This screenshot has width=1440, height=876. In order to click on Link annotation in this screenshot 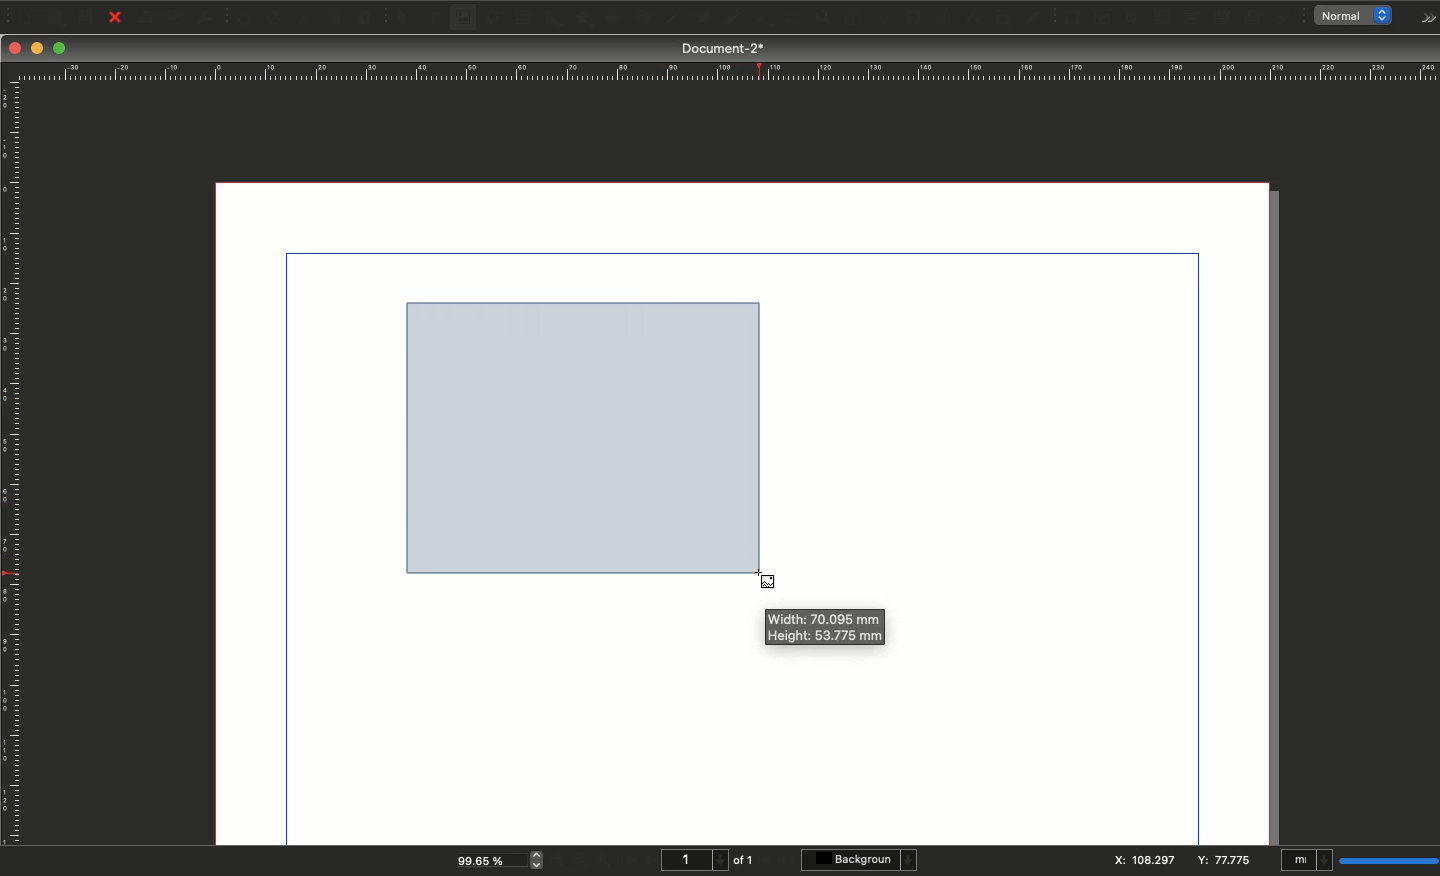, I will do `click(1286, 18)`.